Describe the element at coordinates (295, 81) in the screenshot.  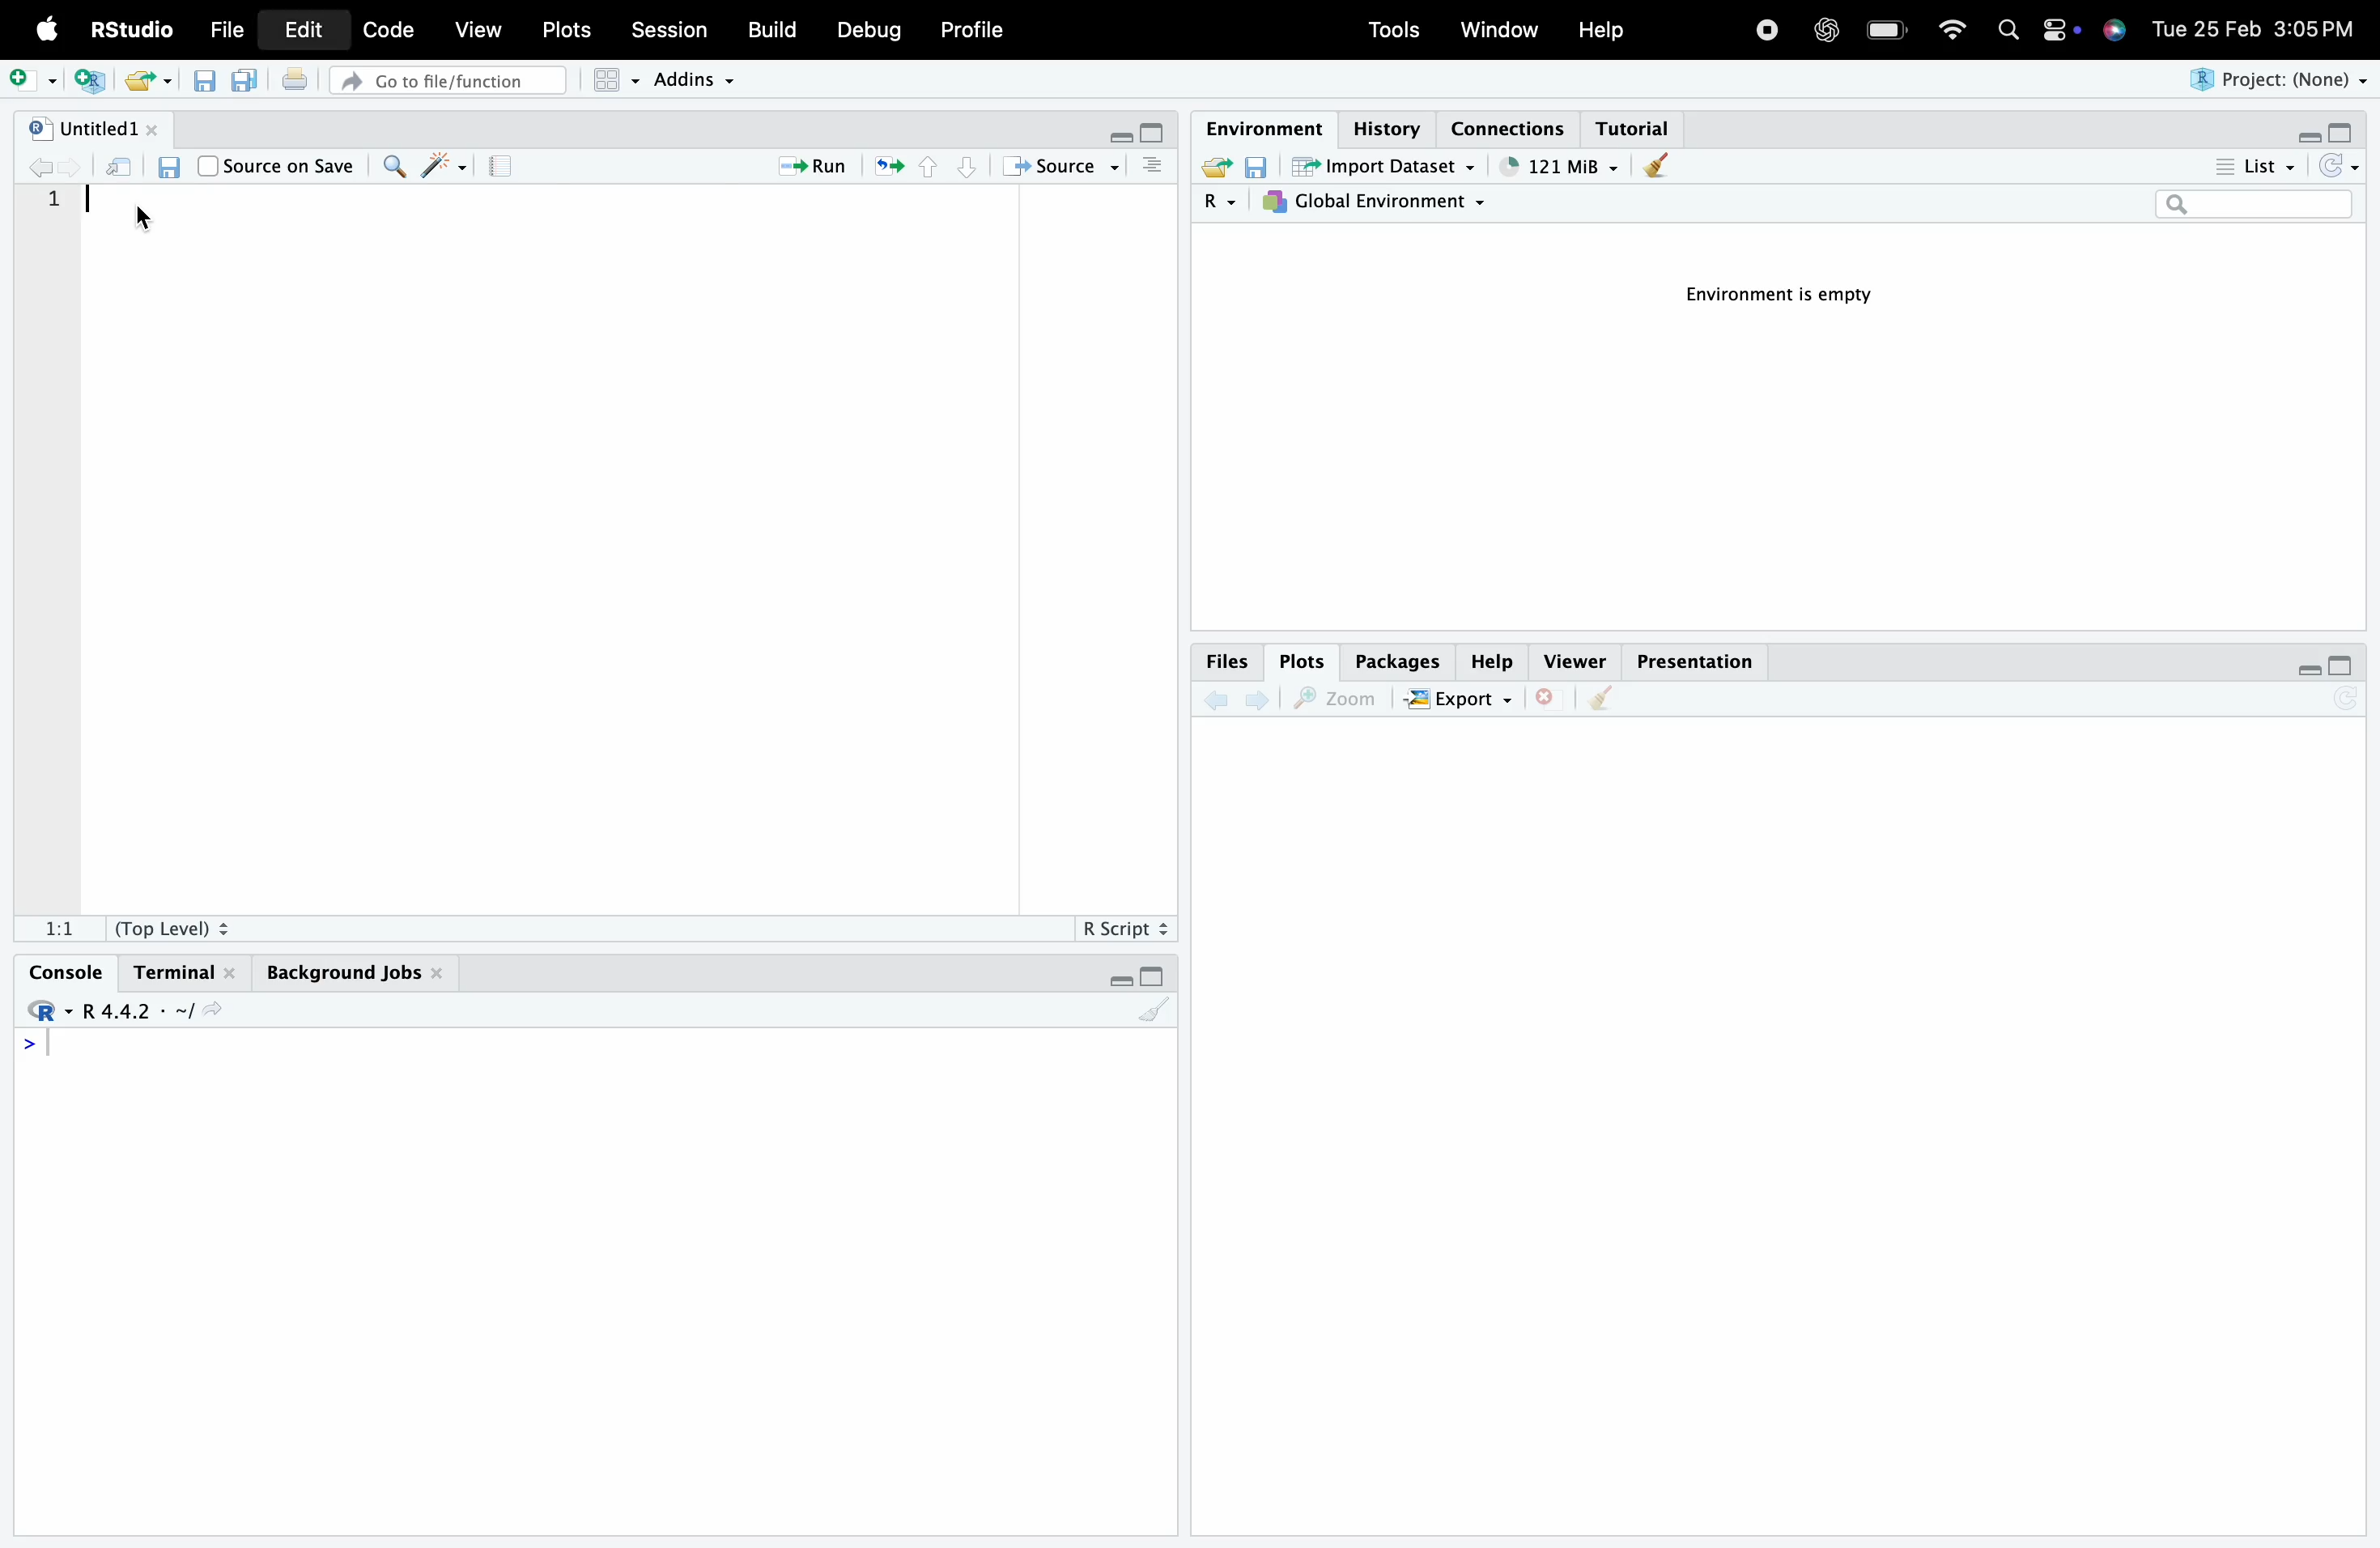
I see `Print the current file` at that location.